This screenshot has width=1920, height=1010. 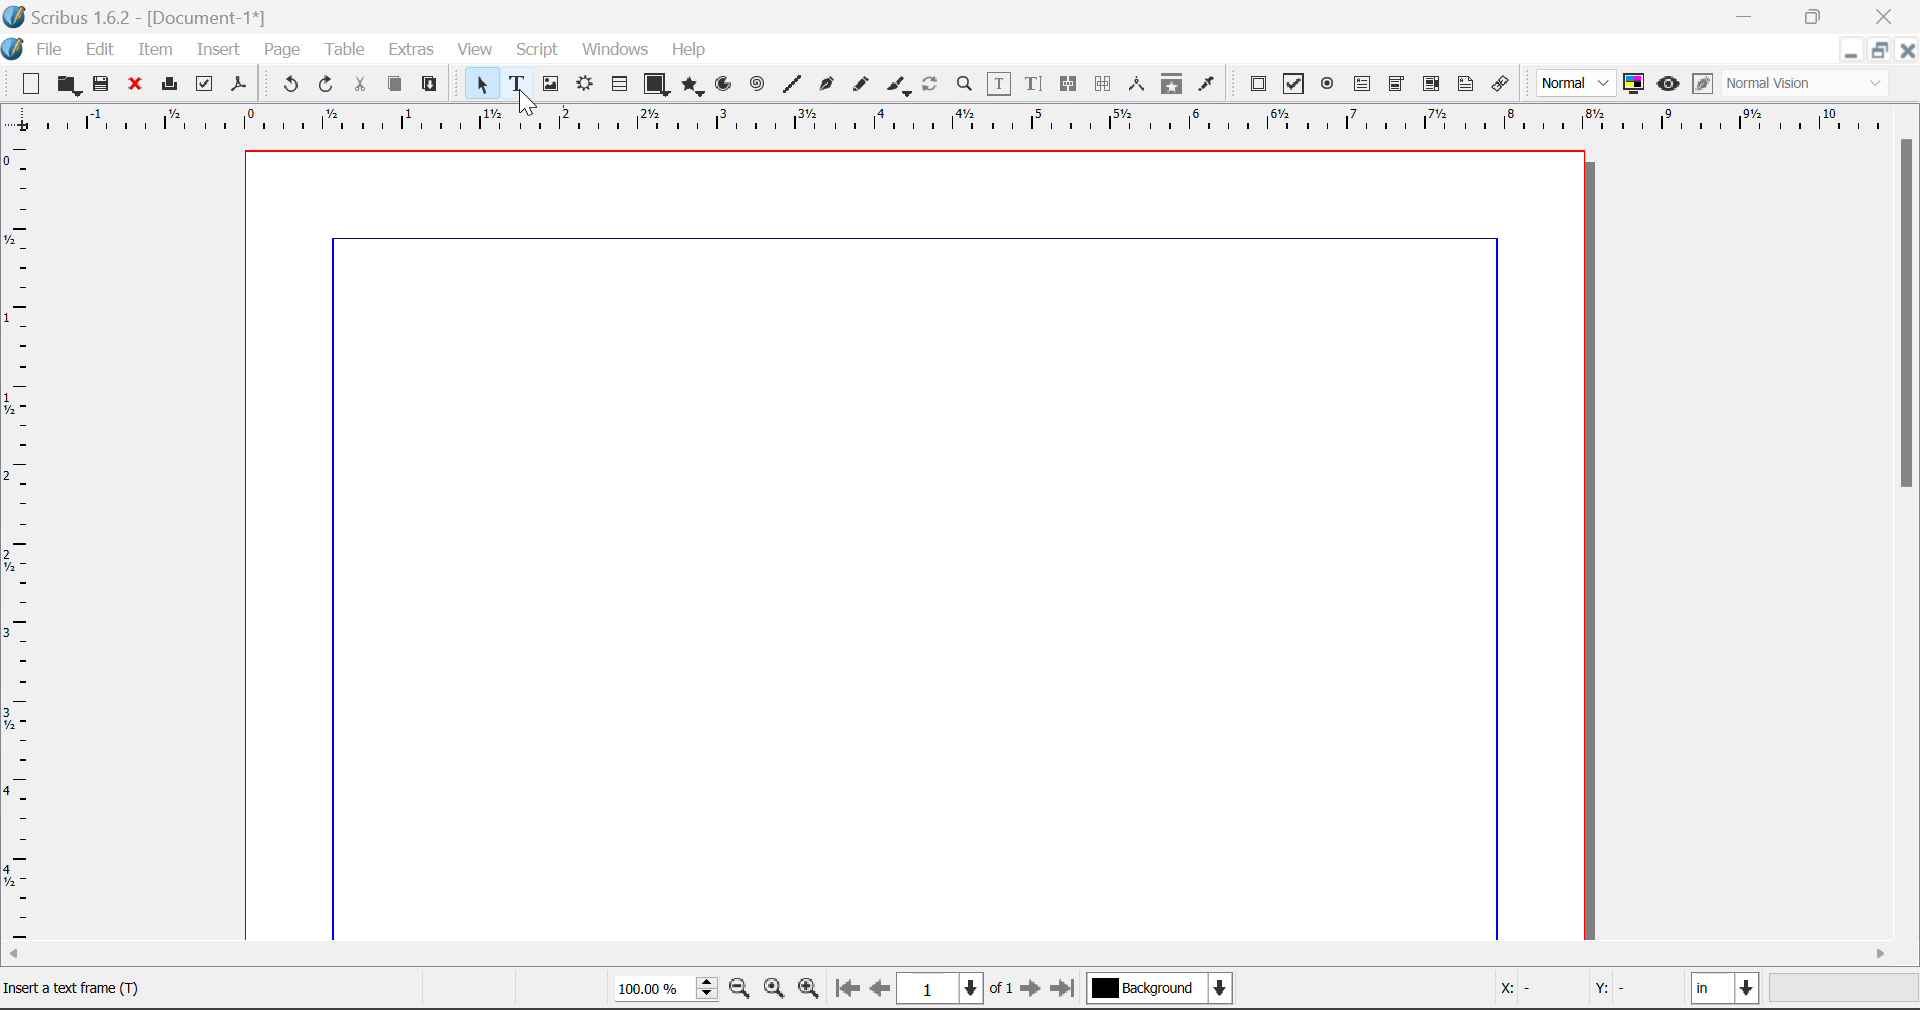 What do you see at coordinates (205, 84) in the screenshot?
I see `Pre-flight Verifier` at bounding box center [205, 84].